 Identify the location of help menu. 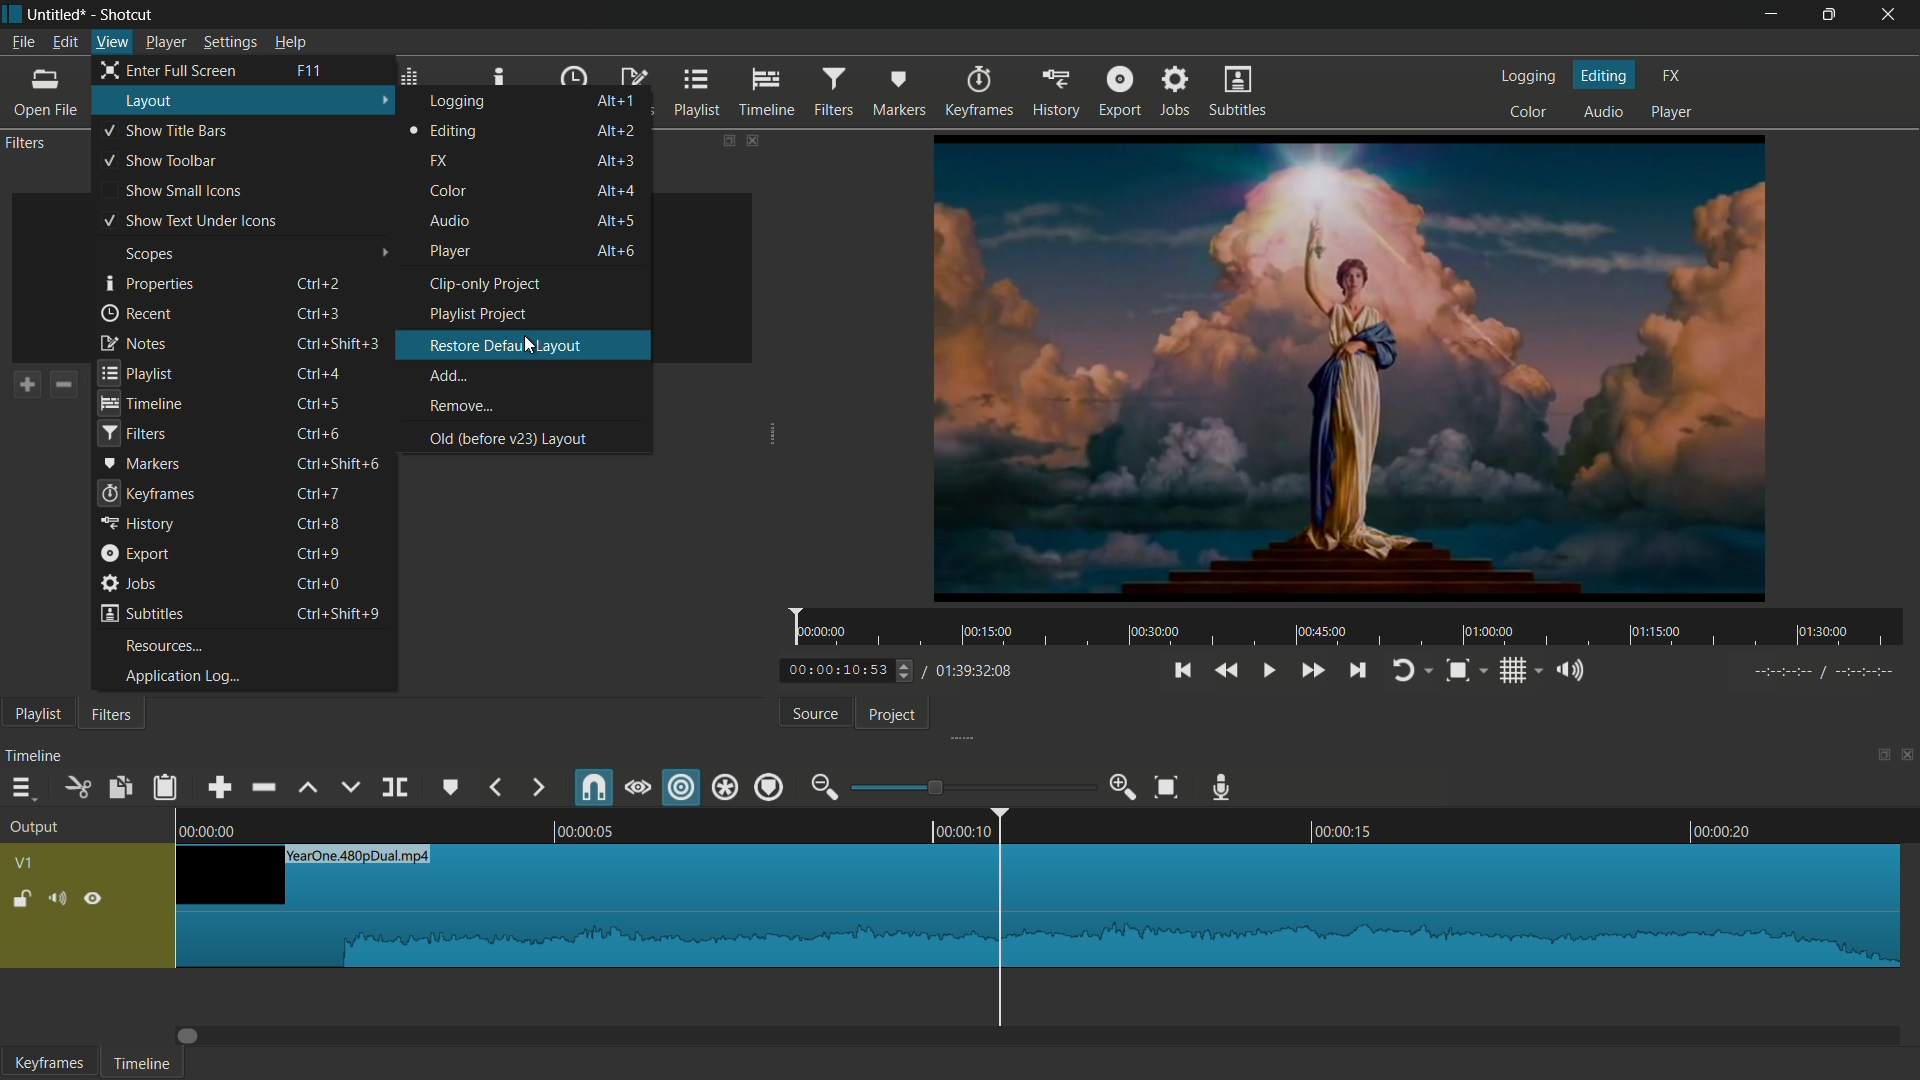
(290, 42).